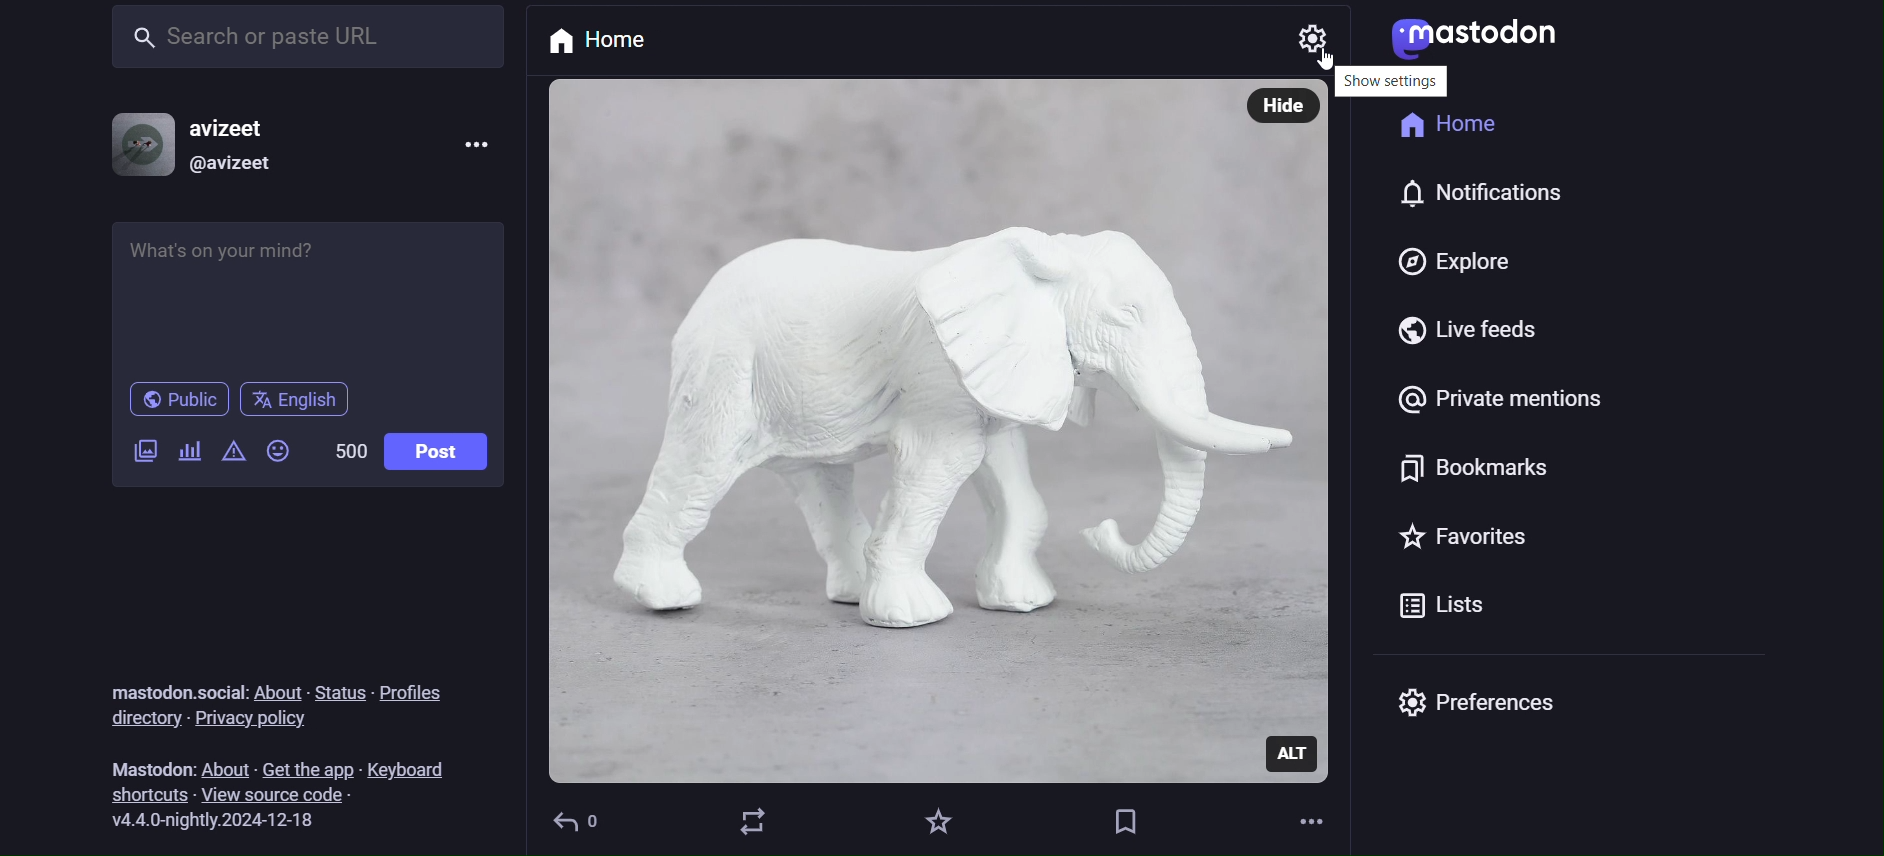 Image resolution: width=1884 pixels, height=856 pixels. I want to click on word limit, so click(347, 447).